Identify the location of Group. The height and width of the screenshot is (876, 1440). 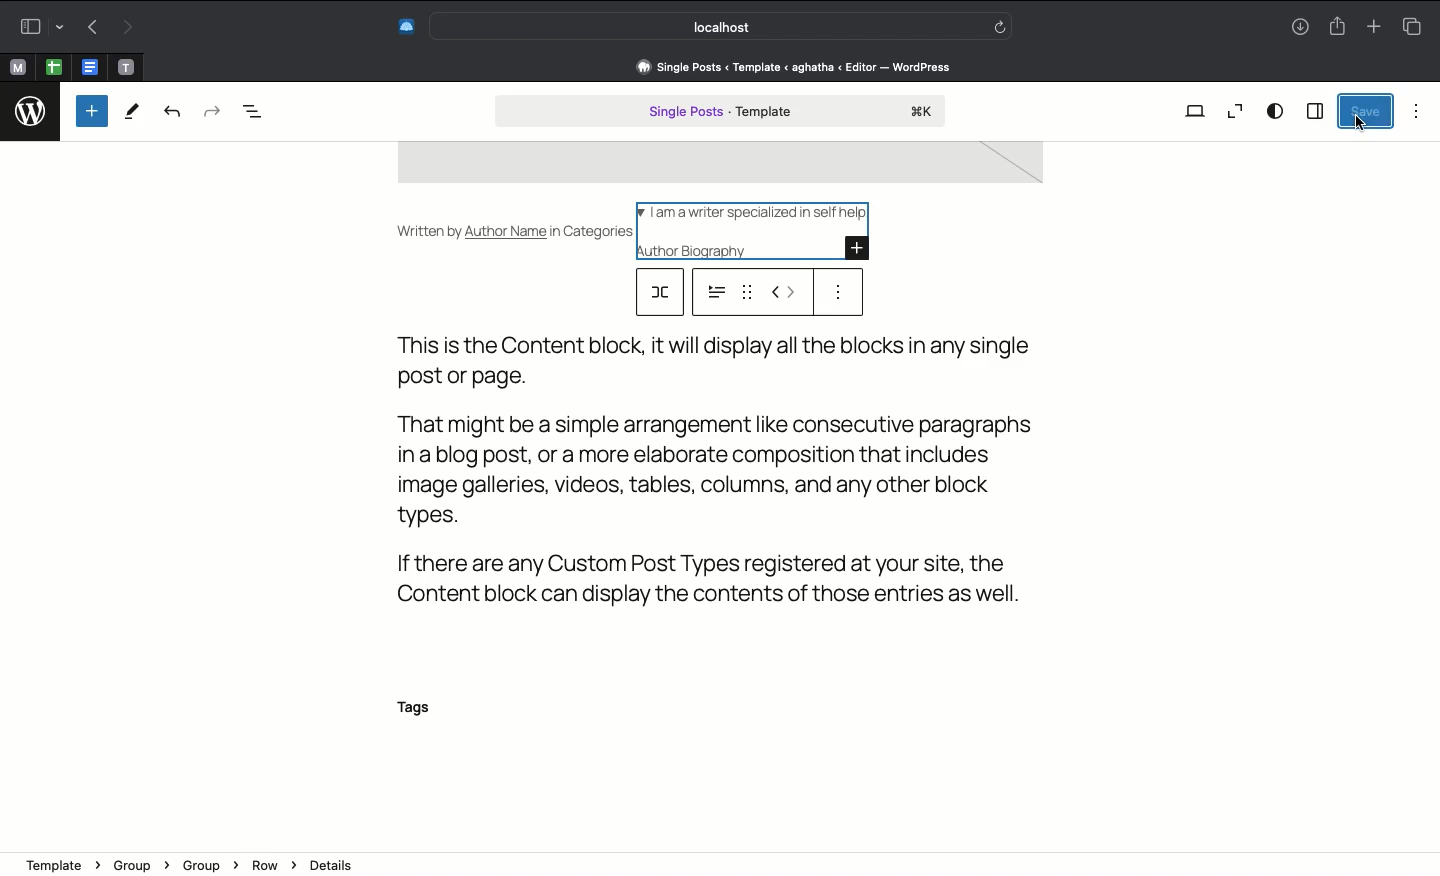
(138, 863).